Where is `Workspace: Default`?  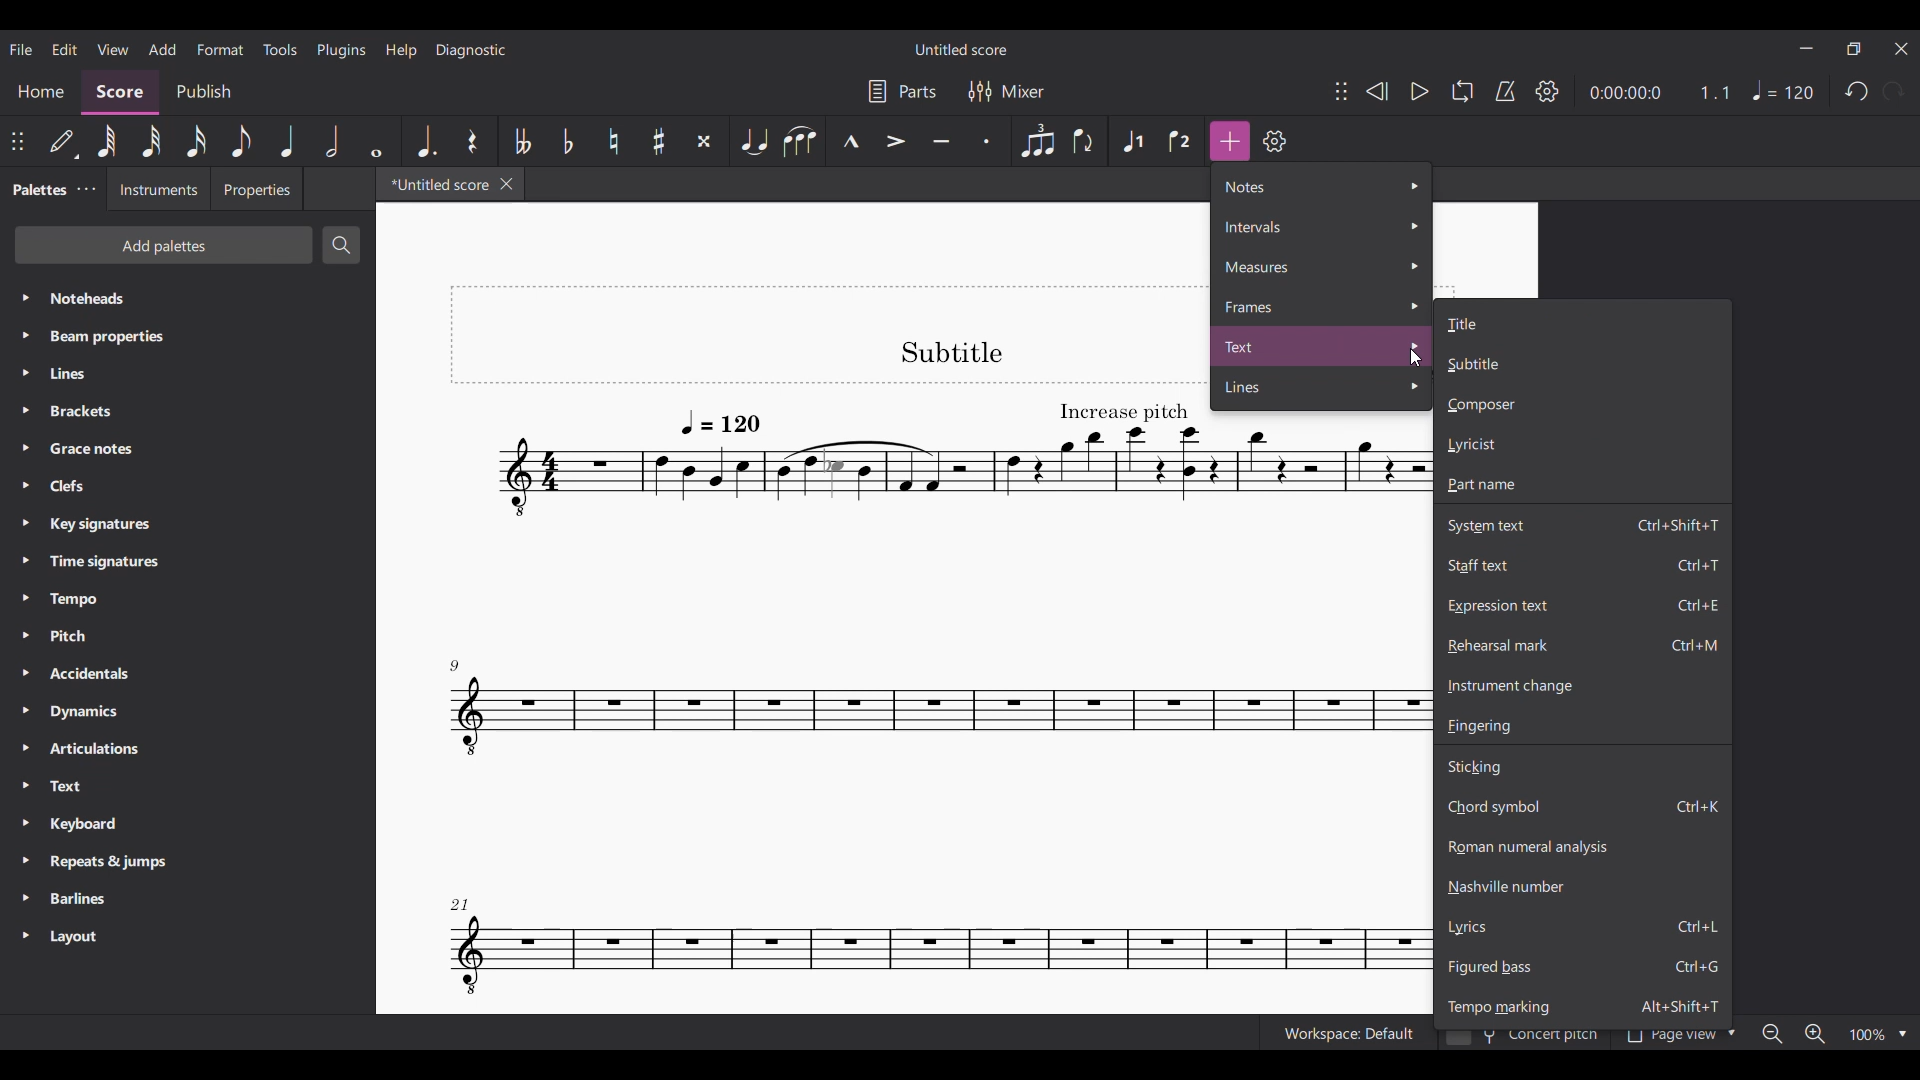 Workspace: Default is located at coordinates (1347, 1032).